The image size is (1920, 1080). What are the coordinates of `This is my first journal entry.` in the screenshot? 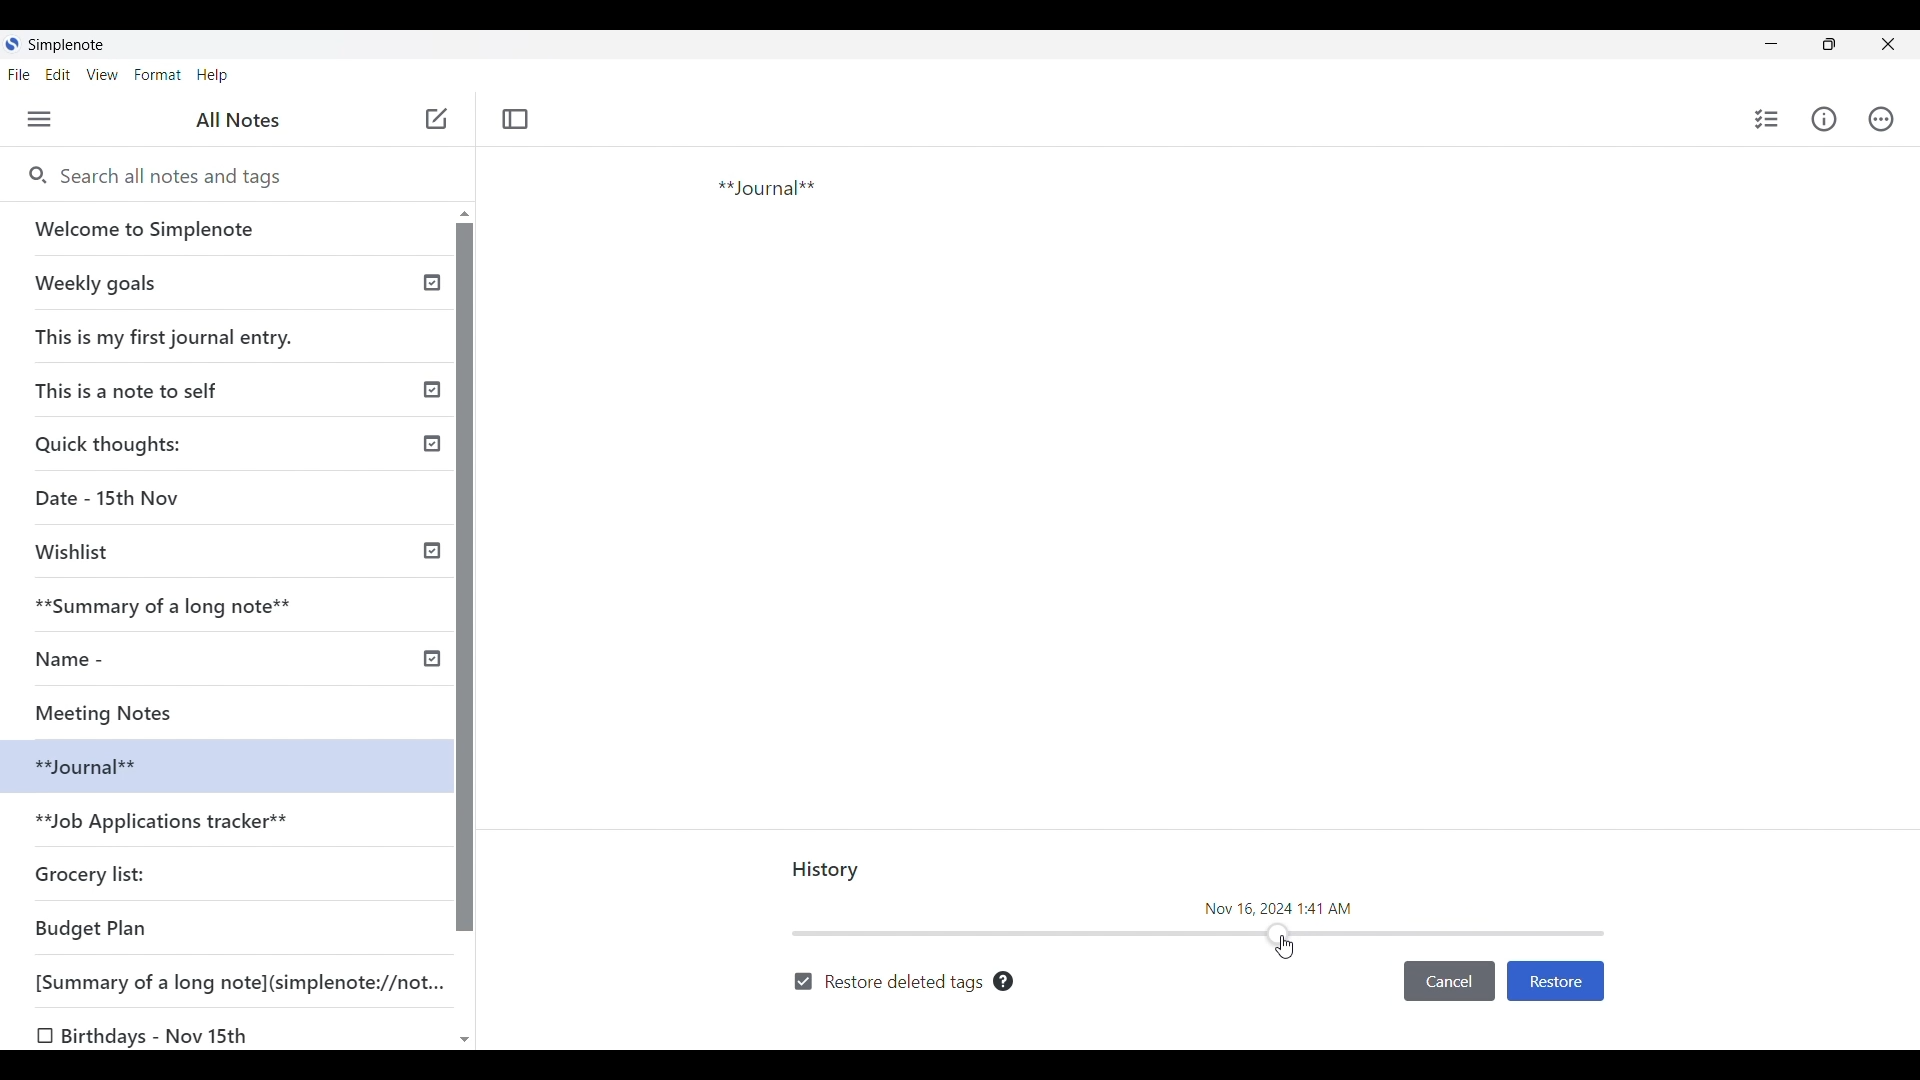 It's located at (166, 336).